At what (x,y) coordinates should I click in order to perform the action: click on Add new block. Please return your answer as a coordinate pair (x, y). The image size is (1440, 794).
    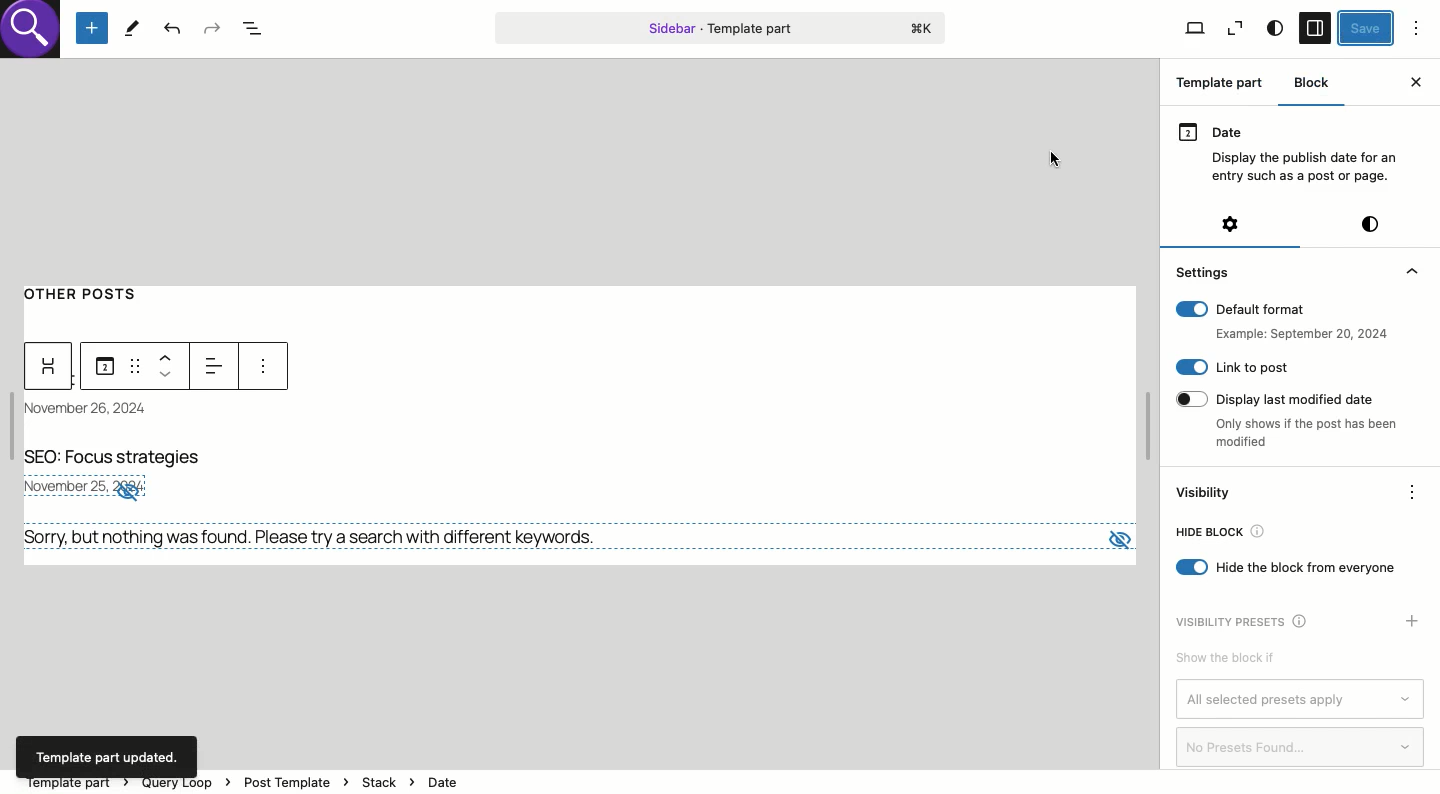
    Looking at the image, I should click on (92, 29).